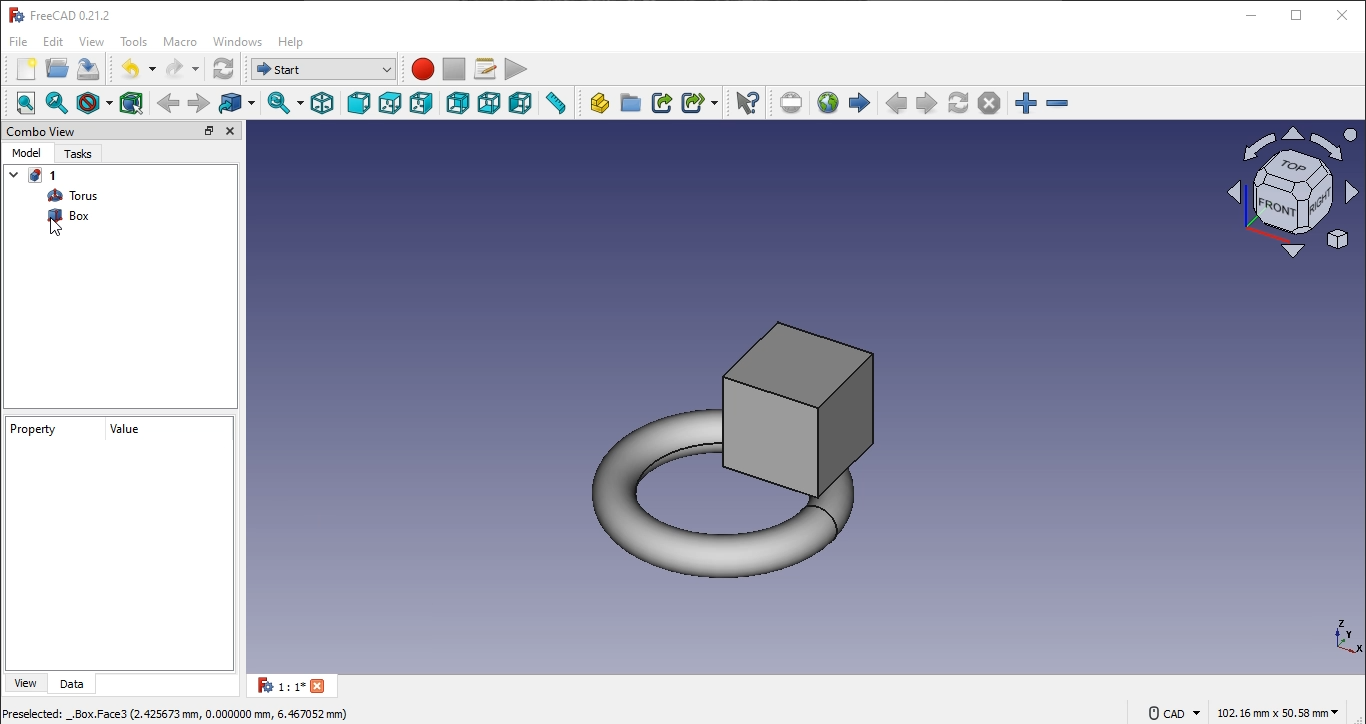 The height and width of the screenshot is (724, 1366). Describe the element at coordinates (26, 684) in the screenshot. I see `view` at that location.